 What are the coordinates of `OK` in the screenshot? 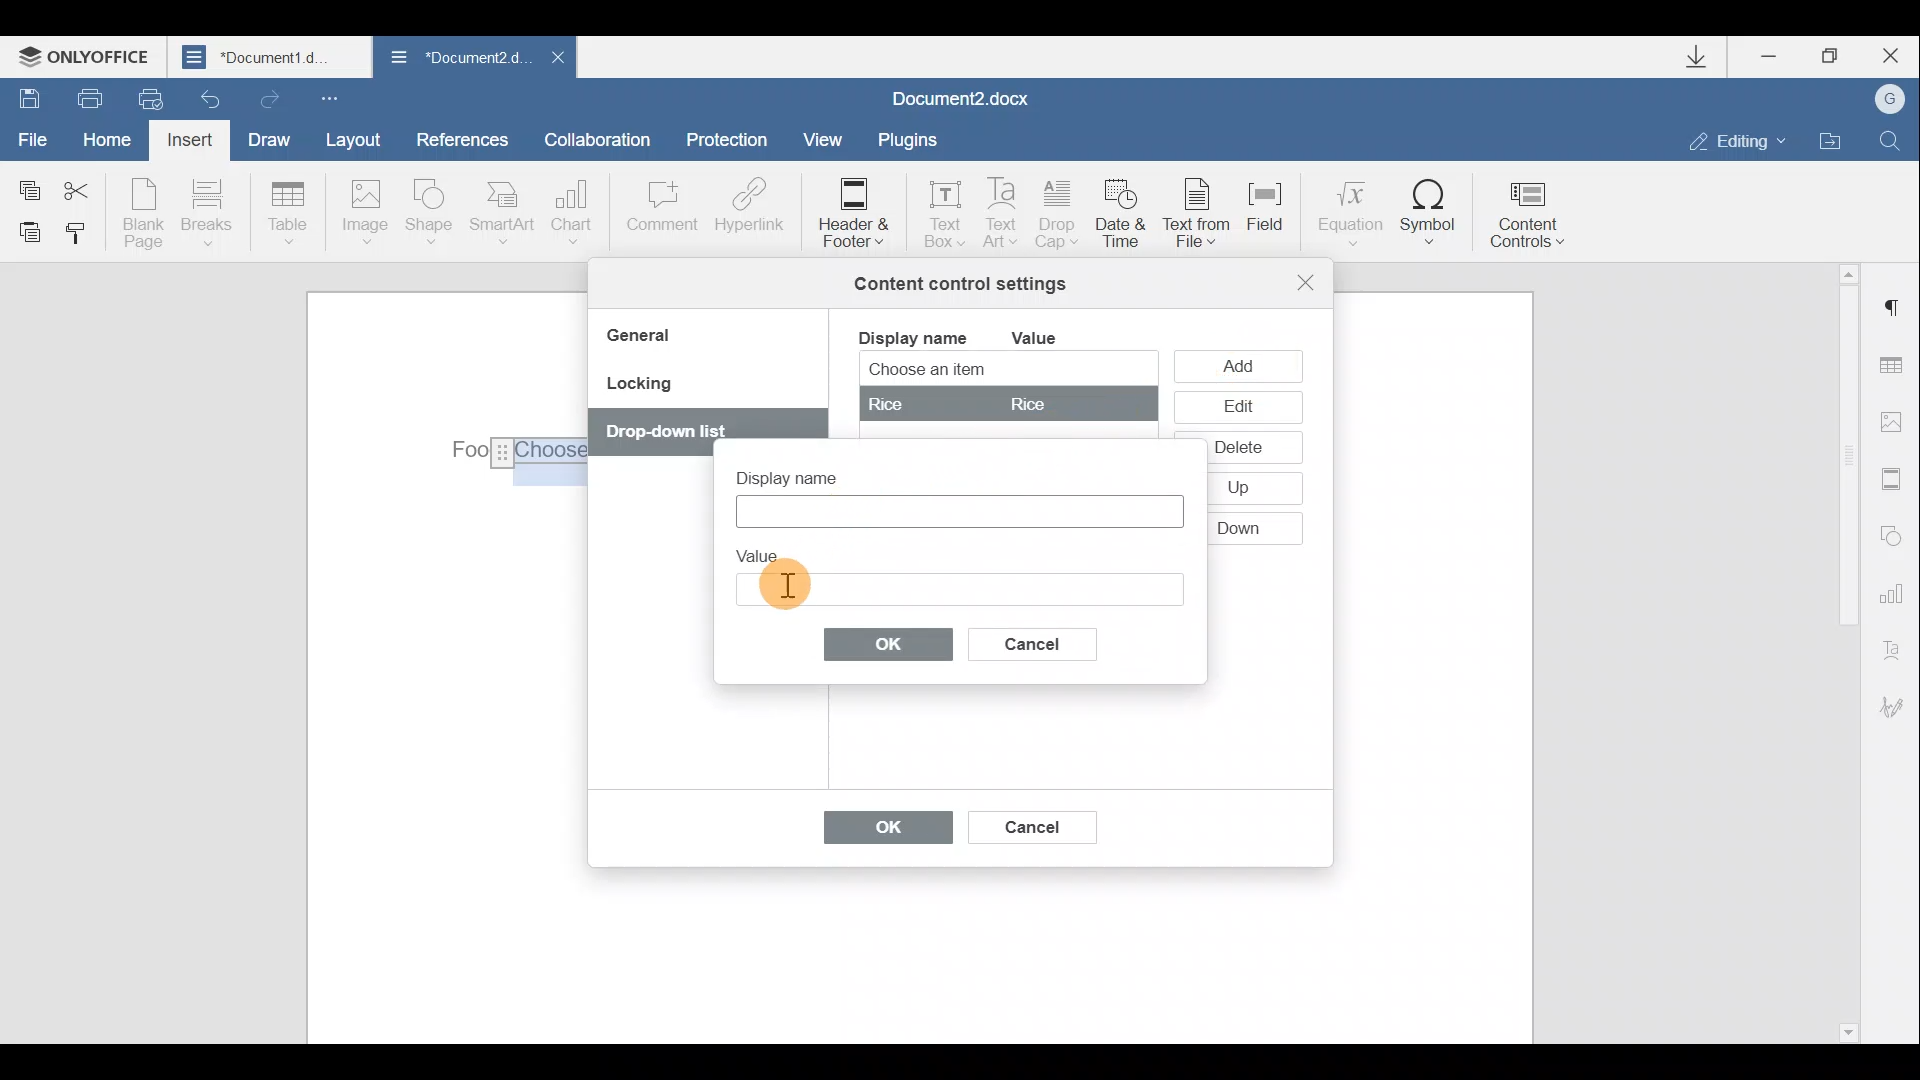 It's located at (878, 832).